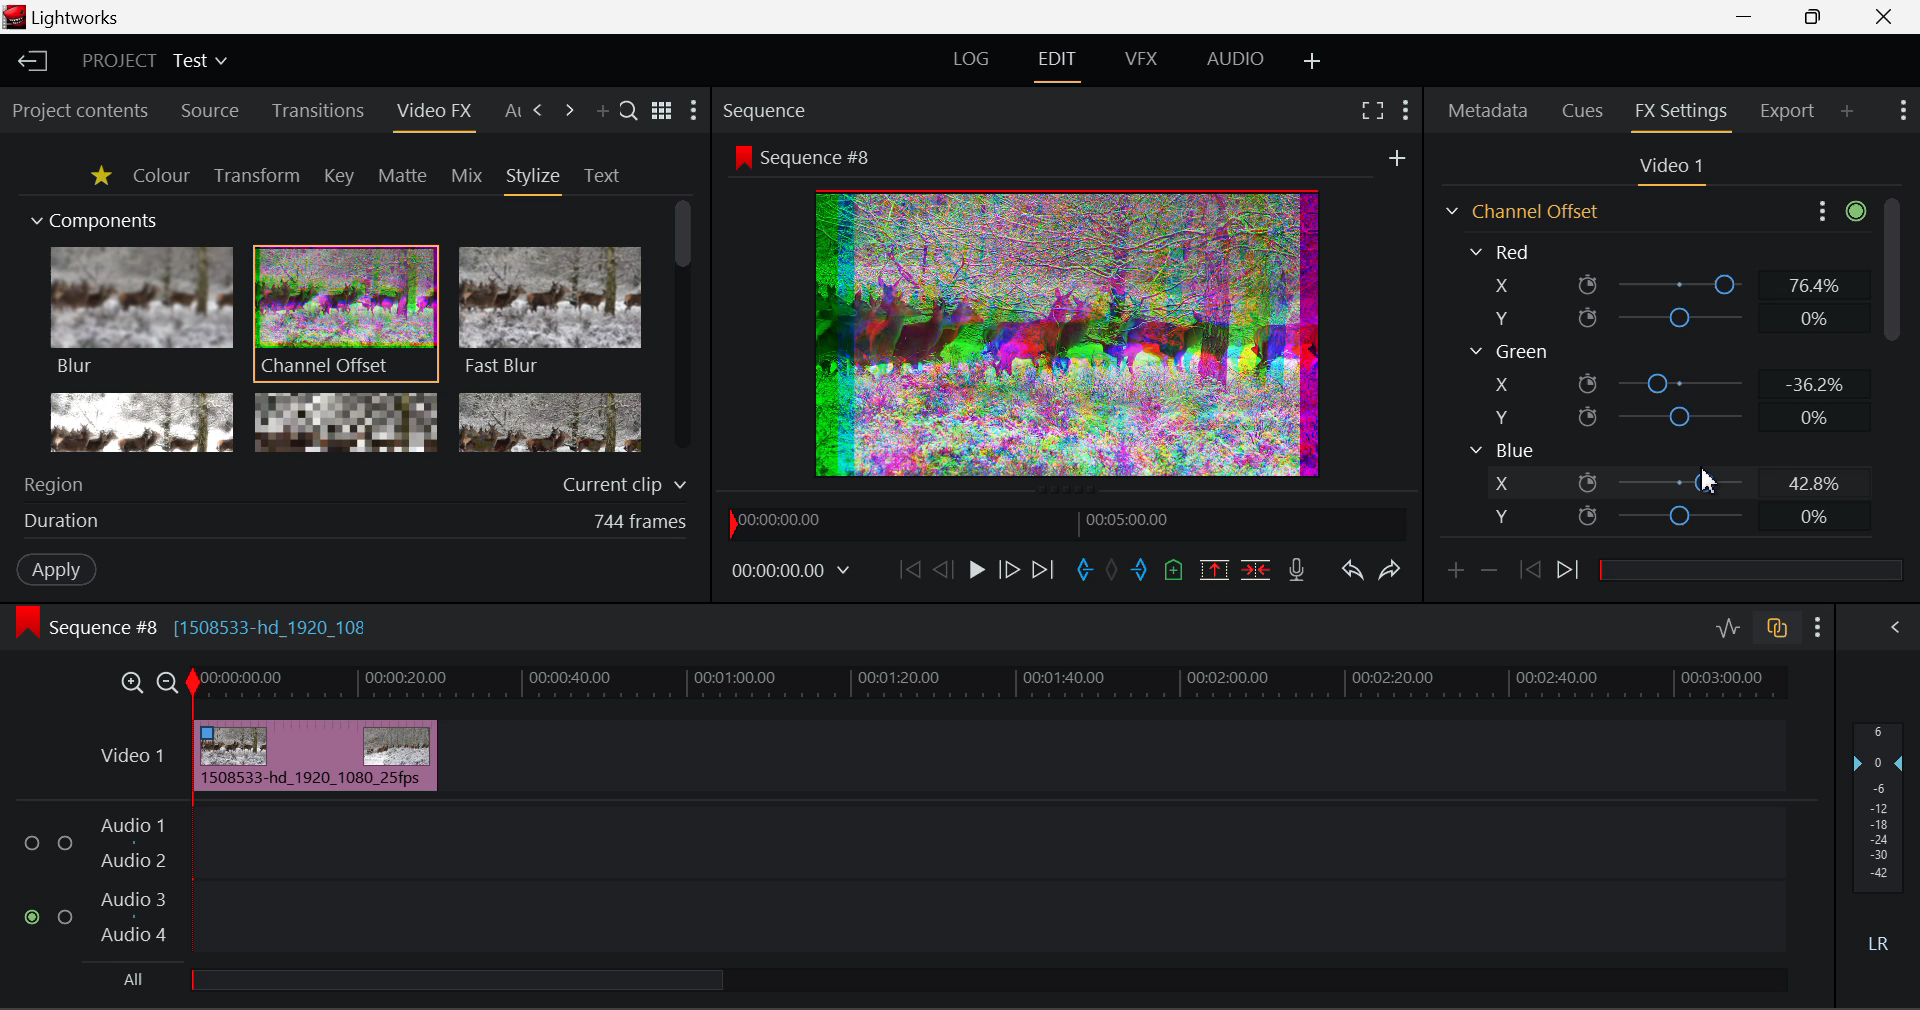 This screenshot has height=1010, width=1920. I want to click on Metadata Tab, so click(1486, 111).